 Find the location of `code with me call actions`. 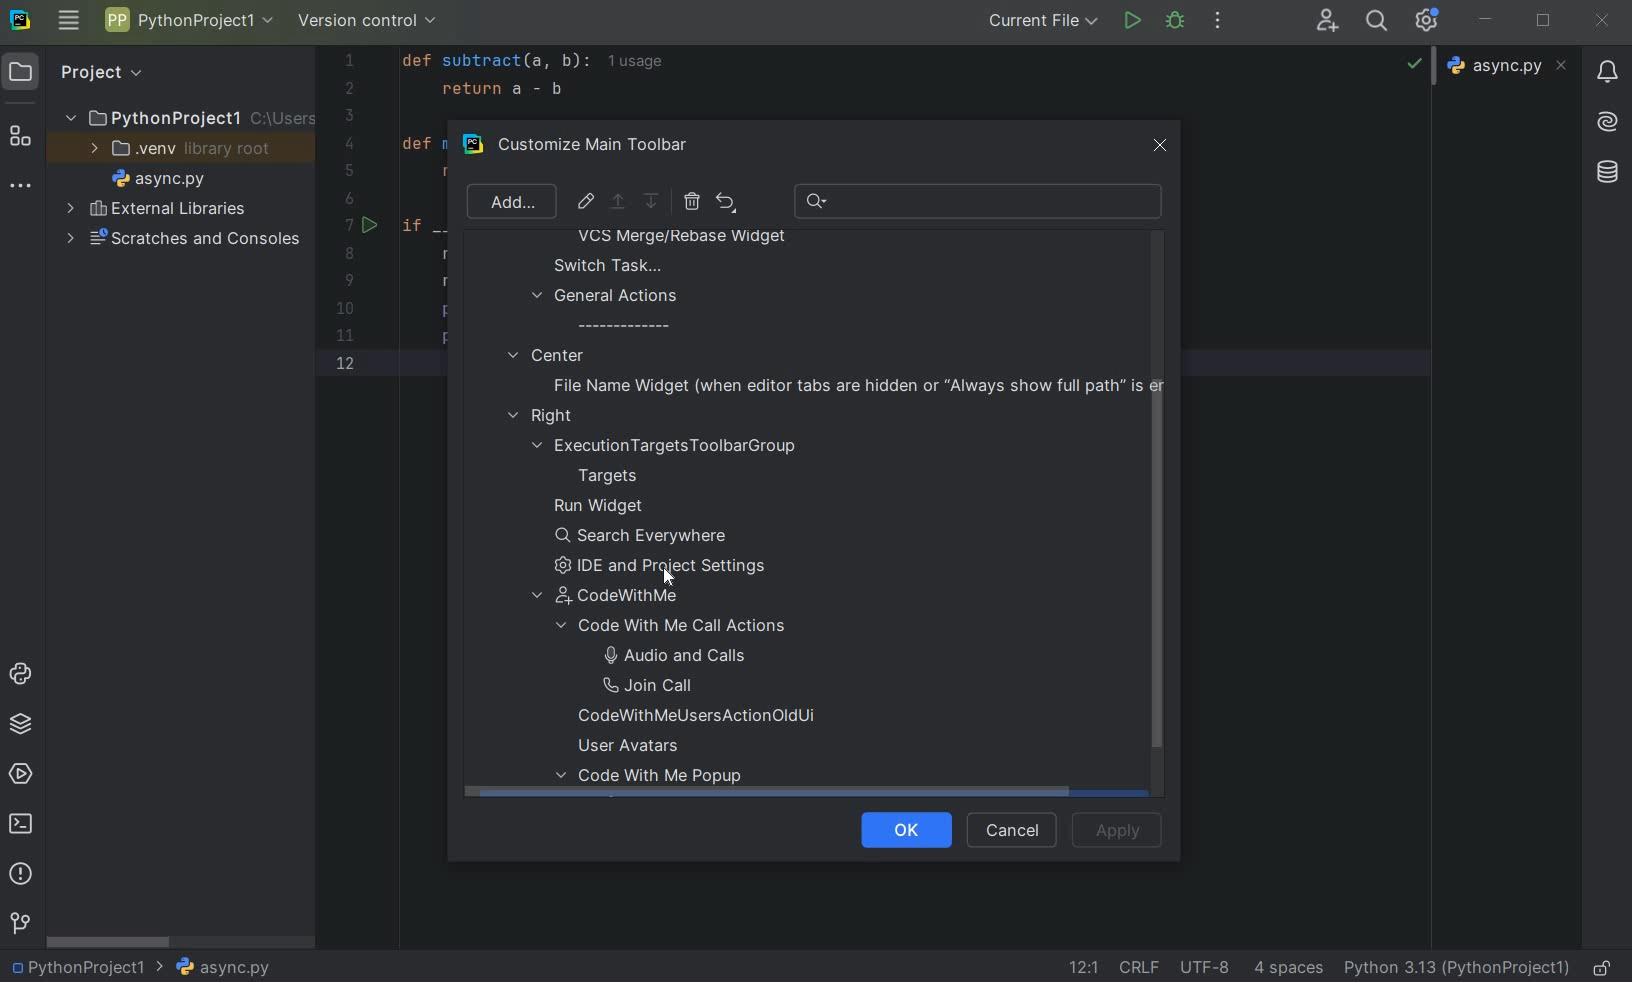

code with me call actions is located at coordinates (693, 626).